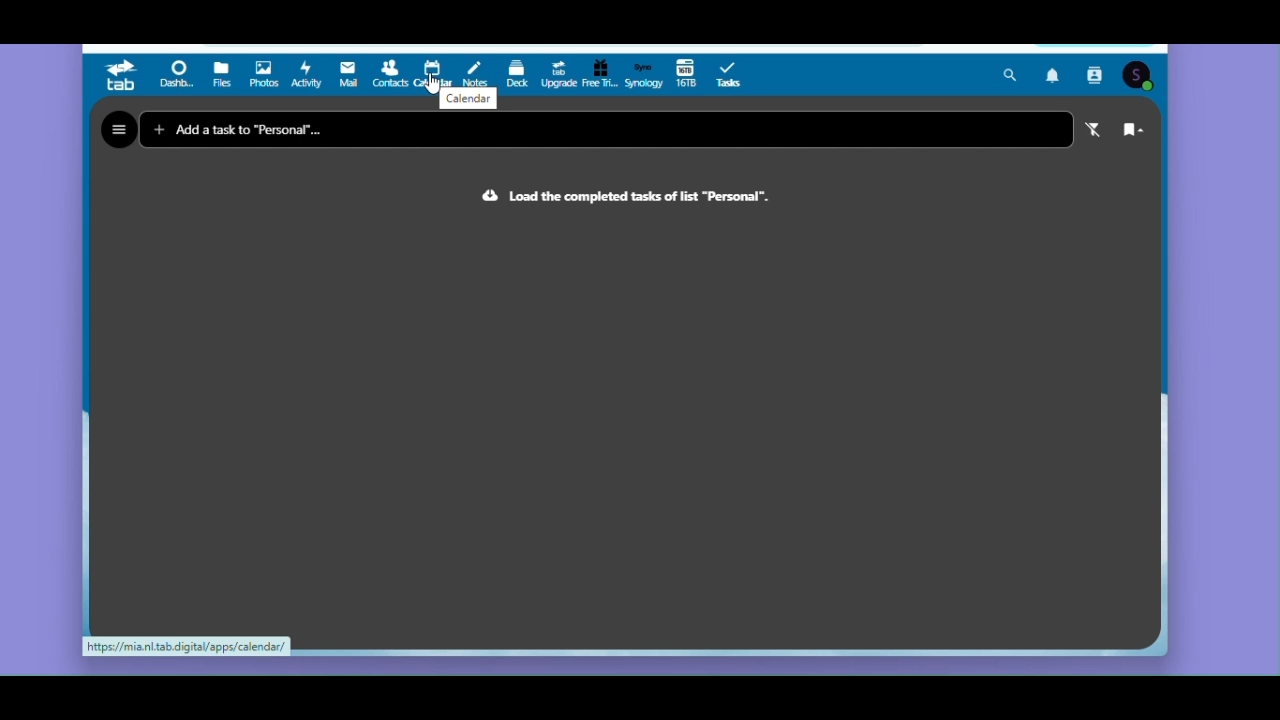  I want to click on Mail, so click(350, 75).